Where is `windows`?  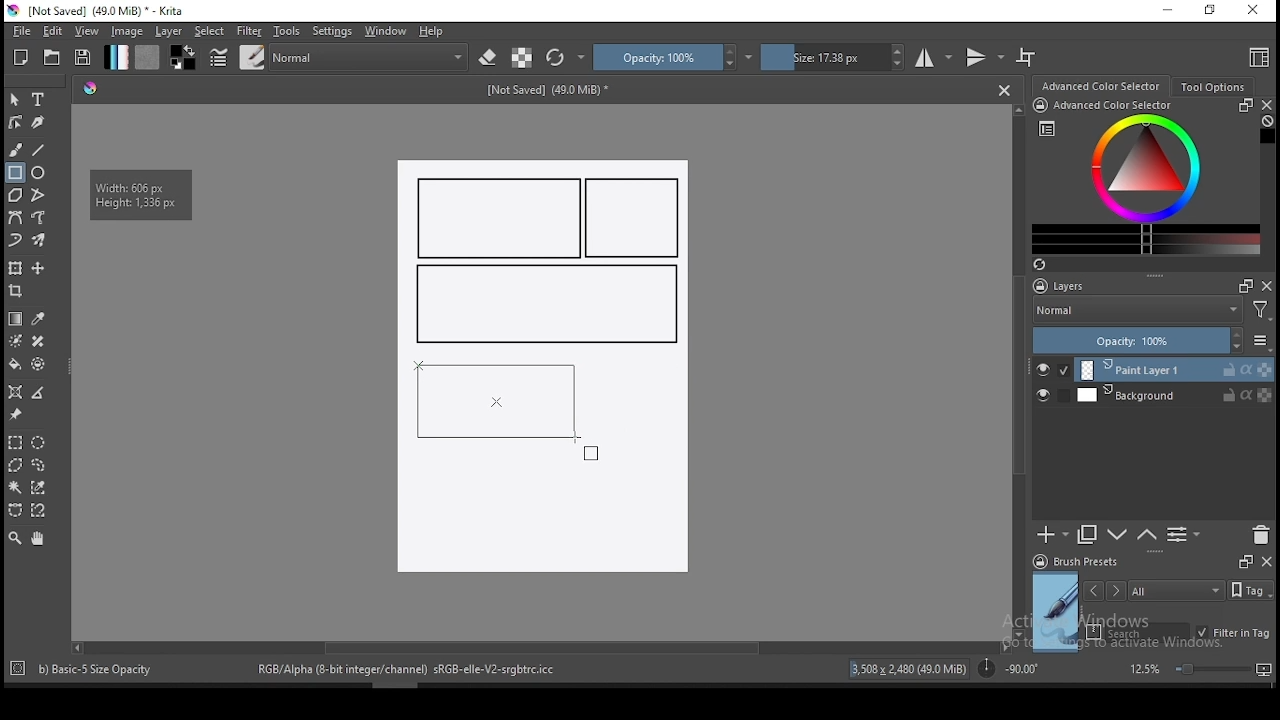
windows is located at coordinates (386, 31).